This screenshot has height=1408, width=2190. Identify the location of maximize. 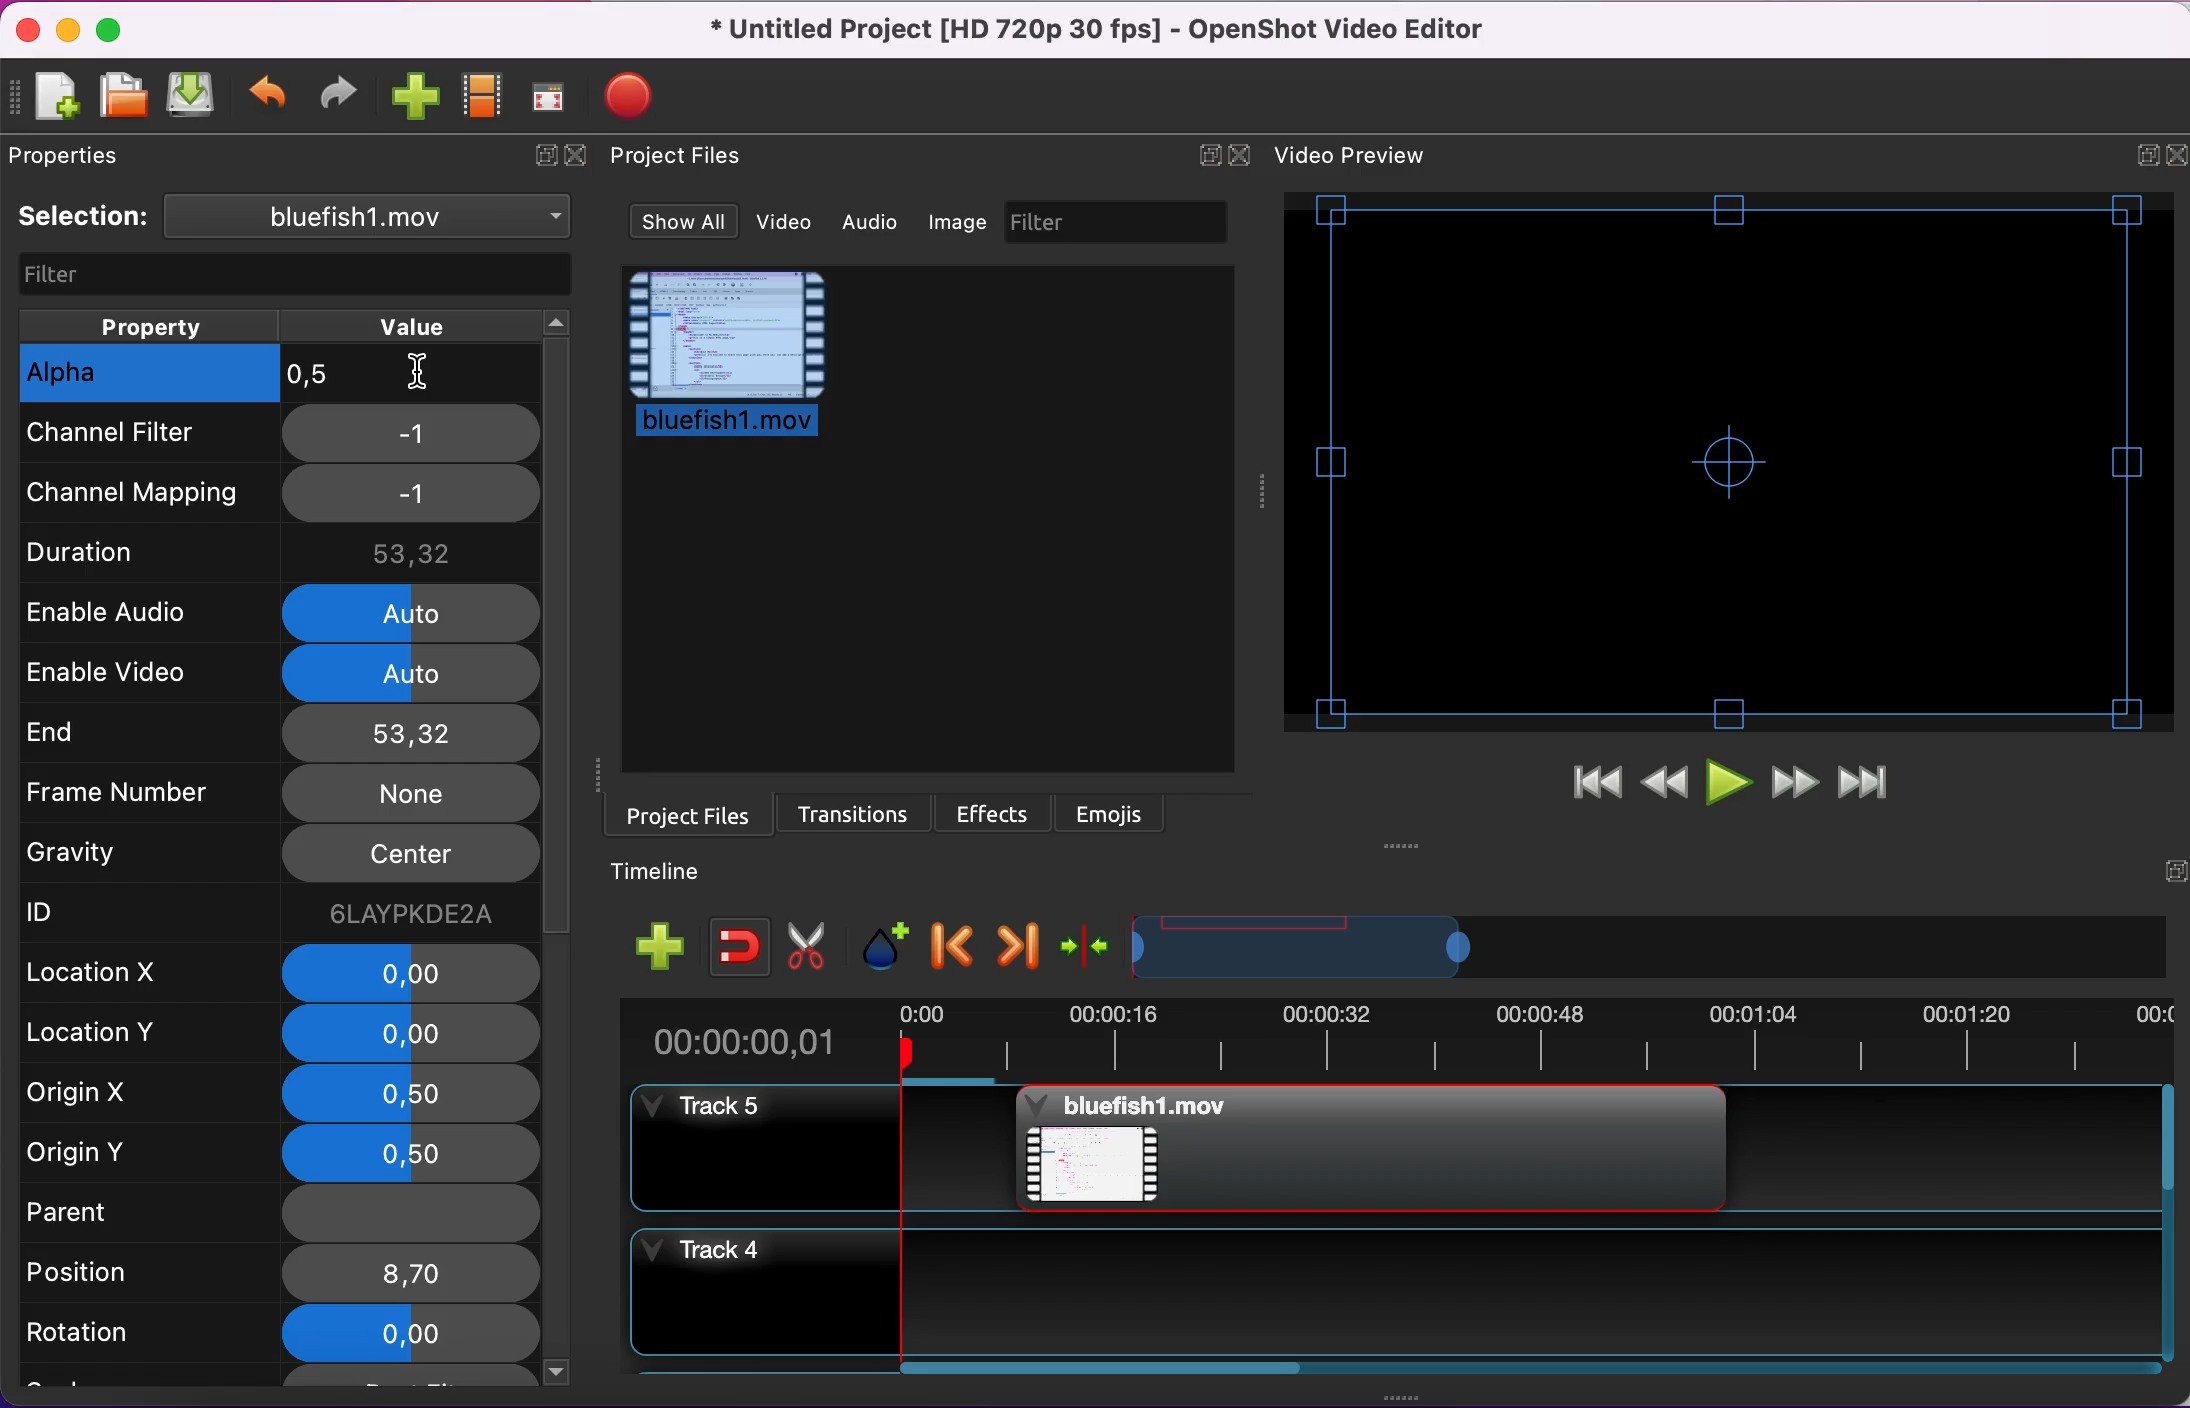
(115, 35).